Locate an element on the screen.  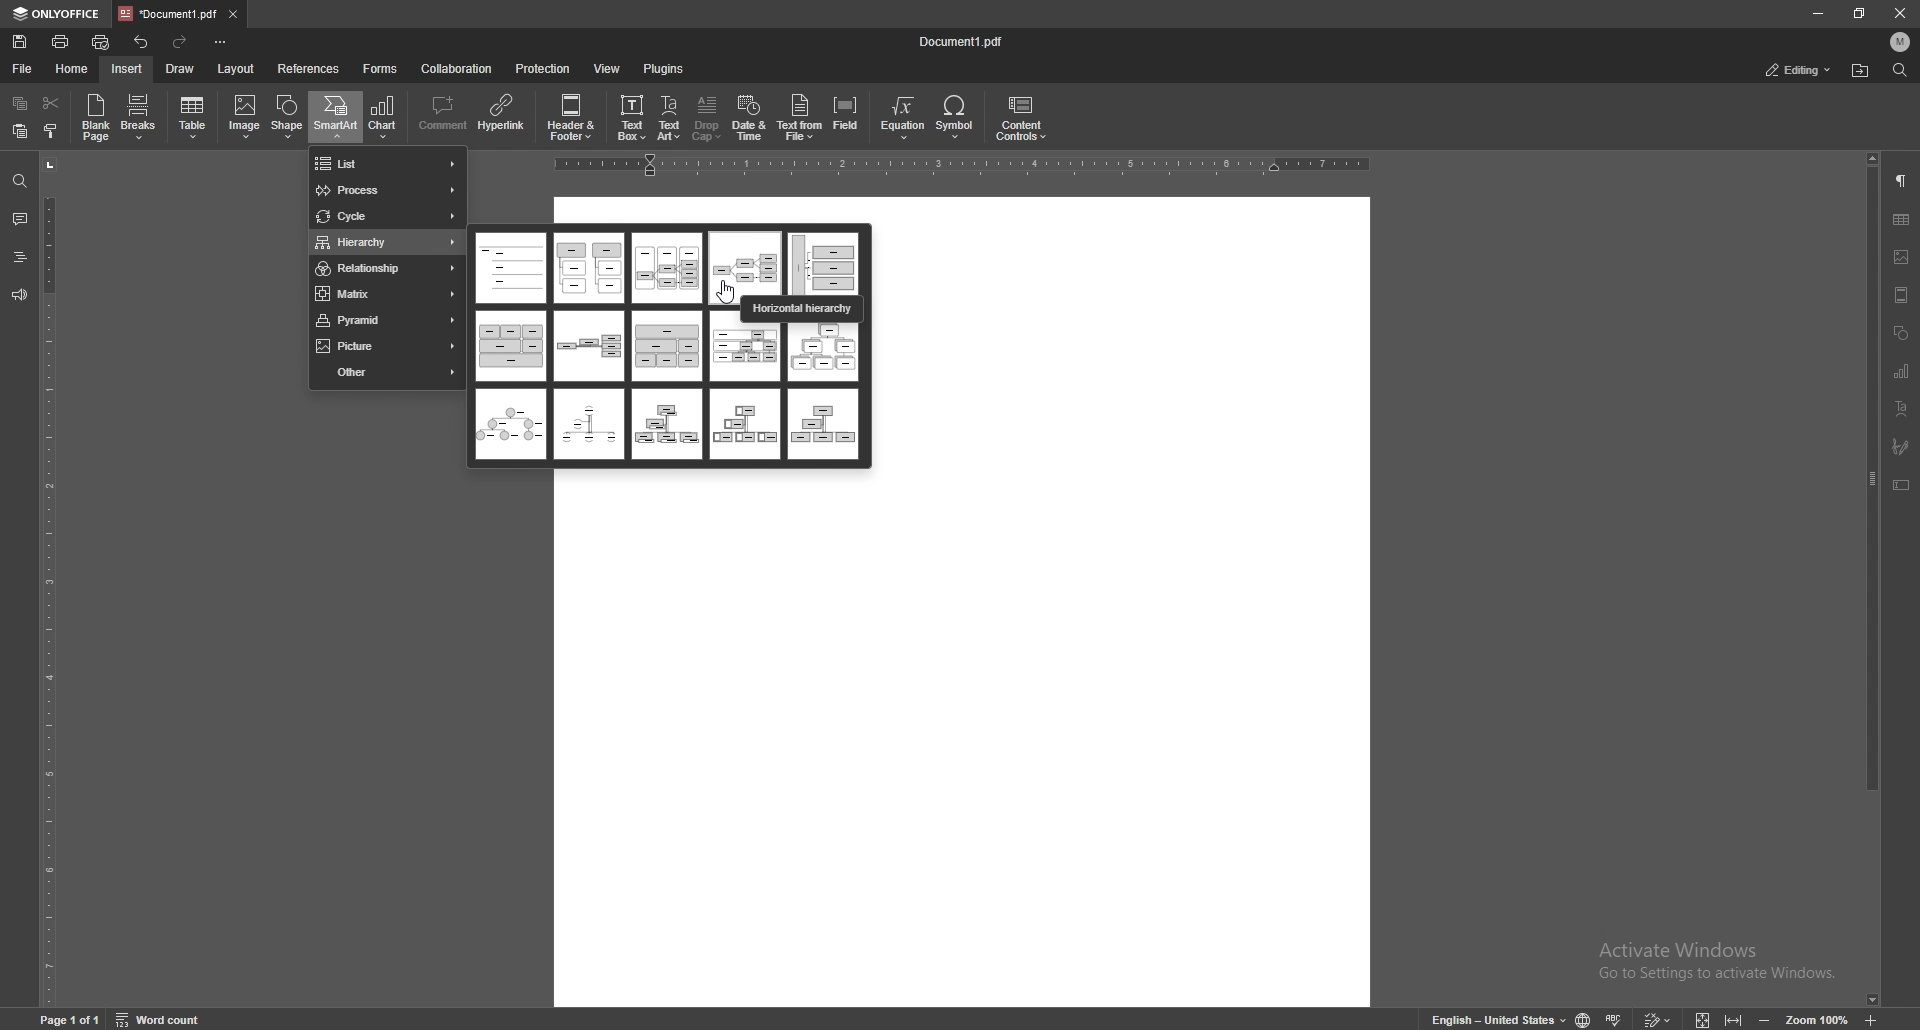
word count is located at coordinates (161, 1017).